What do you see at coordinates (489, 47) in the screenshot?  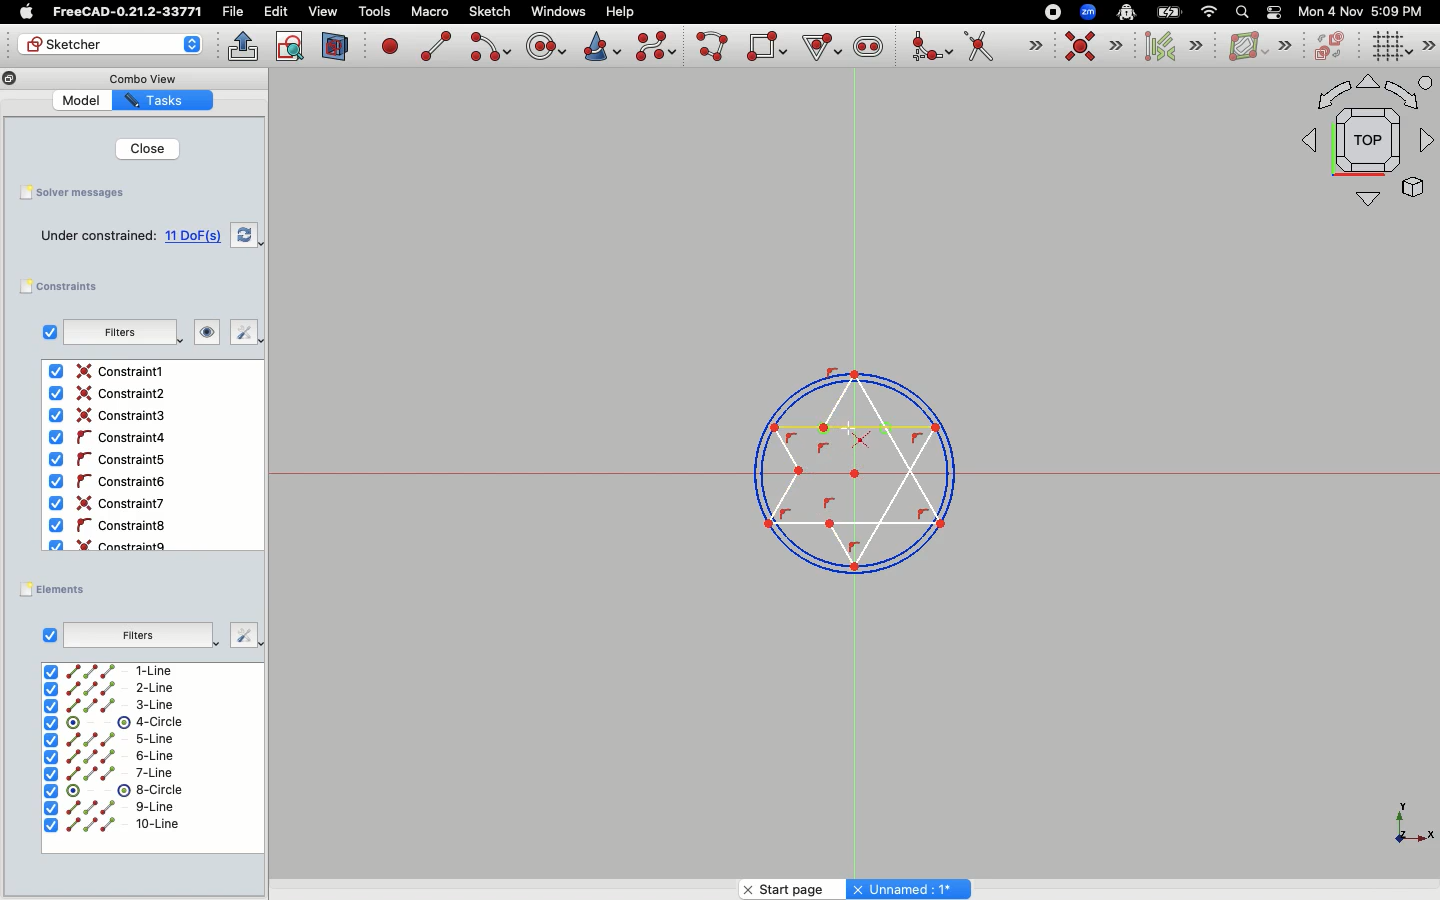 I see `Create arc` at bounding box center [489, 47].